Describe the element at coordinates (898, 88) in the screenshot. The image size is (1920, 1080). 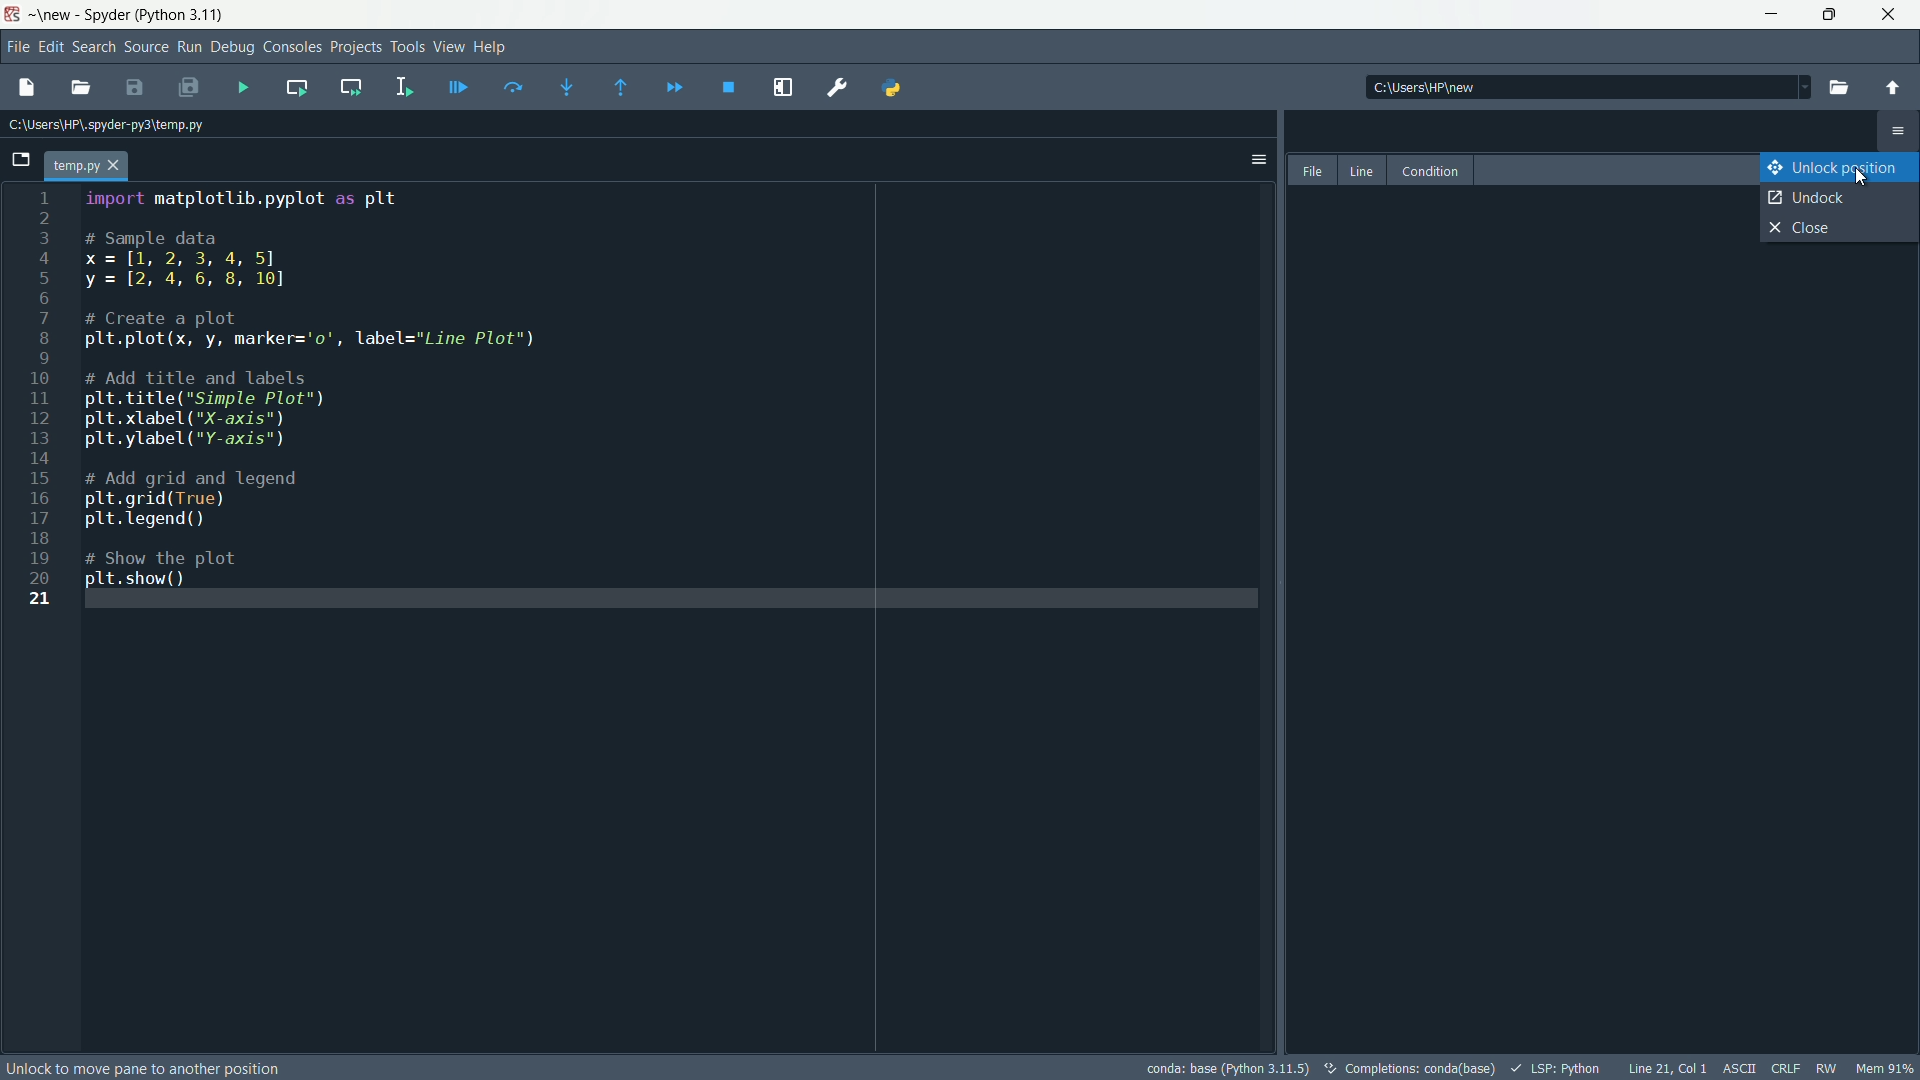
I see `python path manager` at that location.